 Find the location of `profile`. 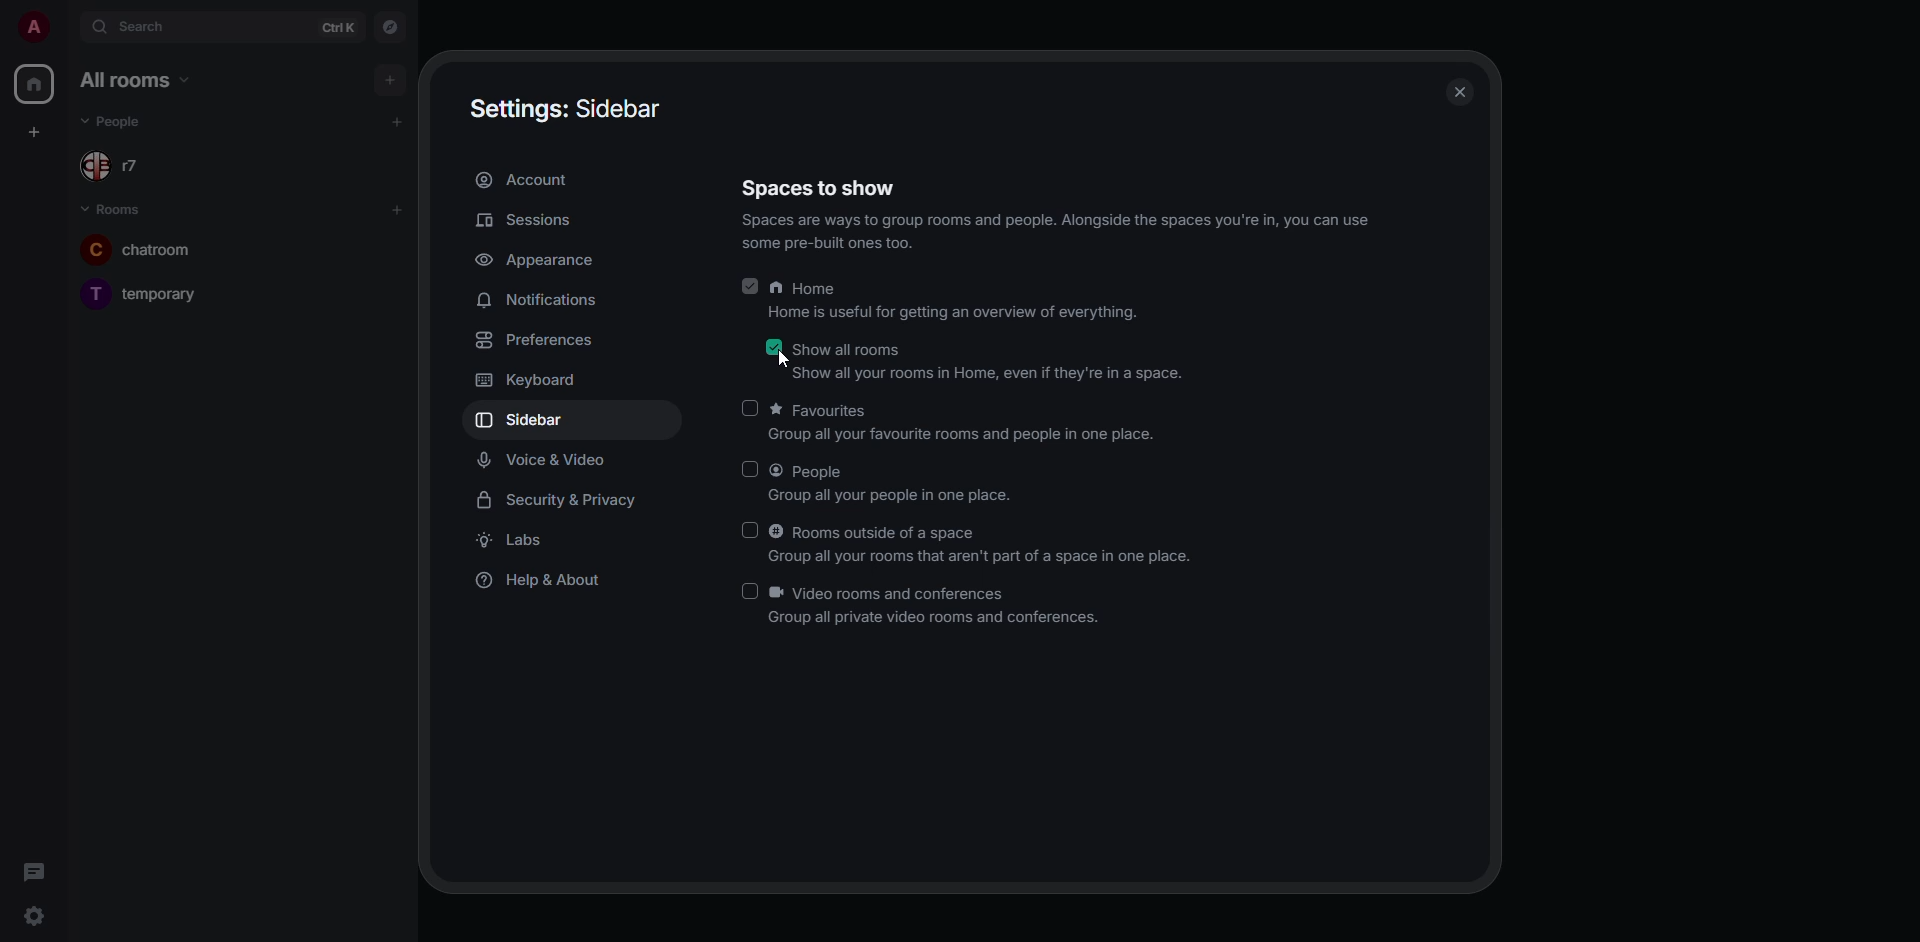

profile is located at coordinates (31, 30).